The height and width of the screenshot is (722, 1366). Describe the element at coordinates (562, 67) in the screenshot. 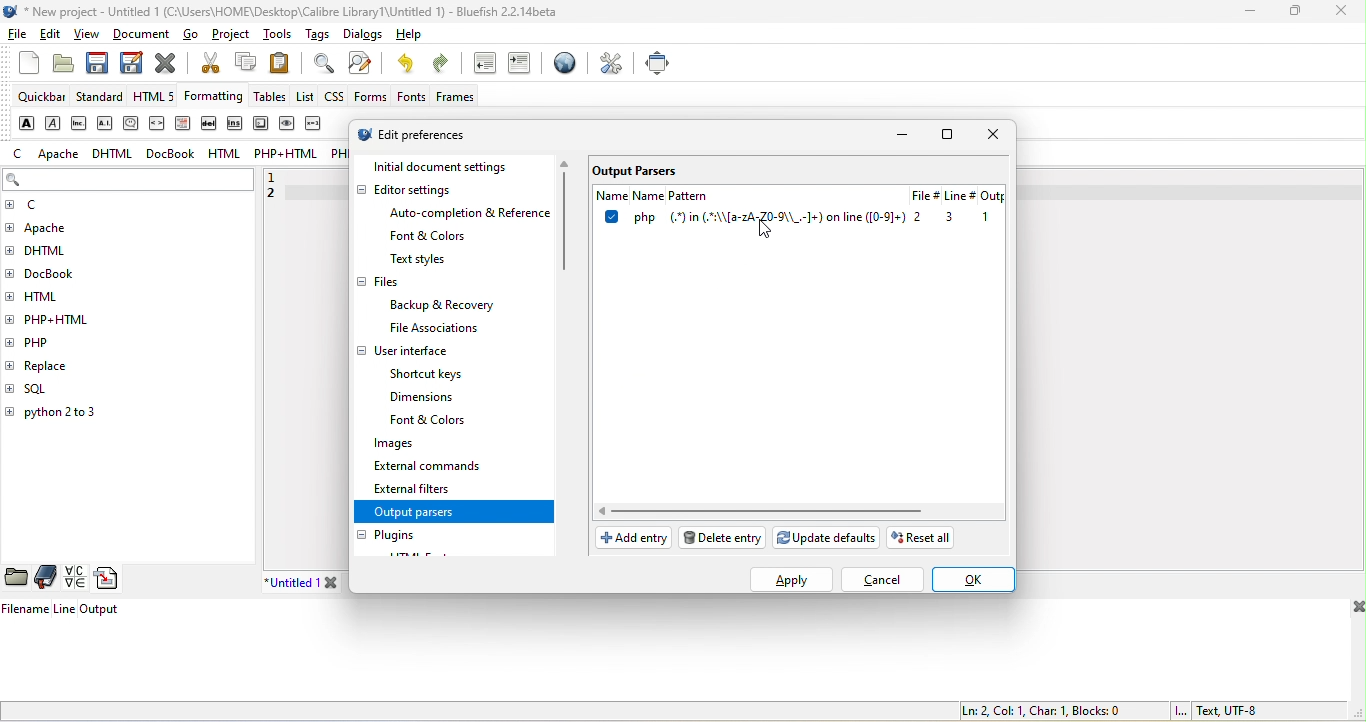

I see `browser` at that location.